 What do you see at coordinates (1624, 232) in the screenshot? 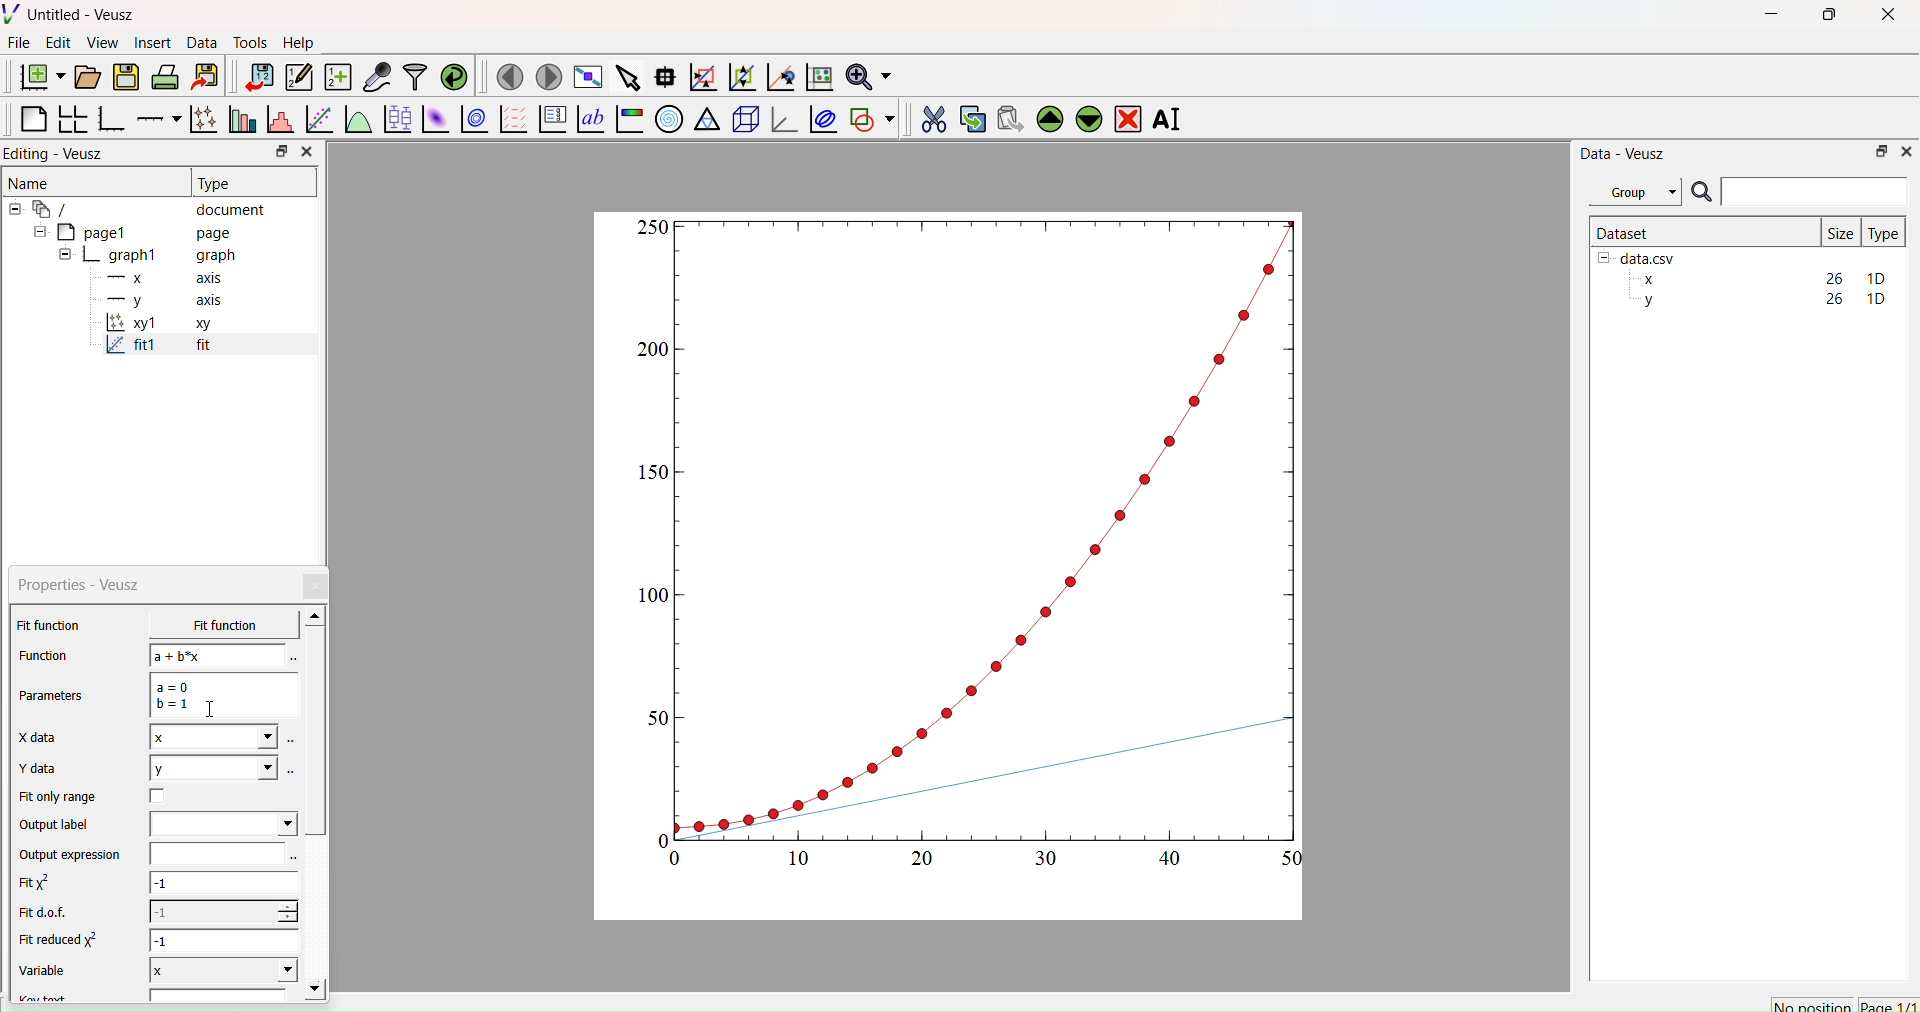
I see `Dataset` at bounding box center [1624, 232].